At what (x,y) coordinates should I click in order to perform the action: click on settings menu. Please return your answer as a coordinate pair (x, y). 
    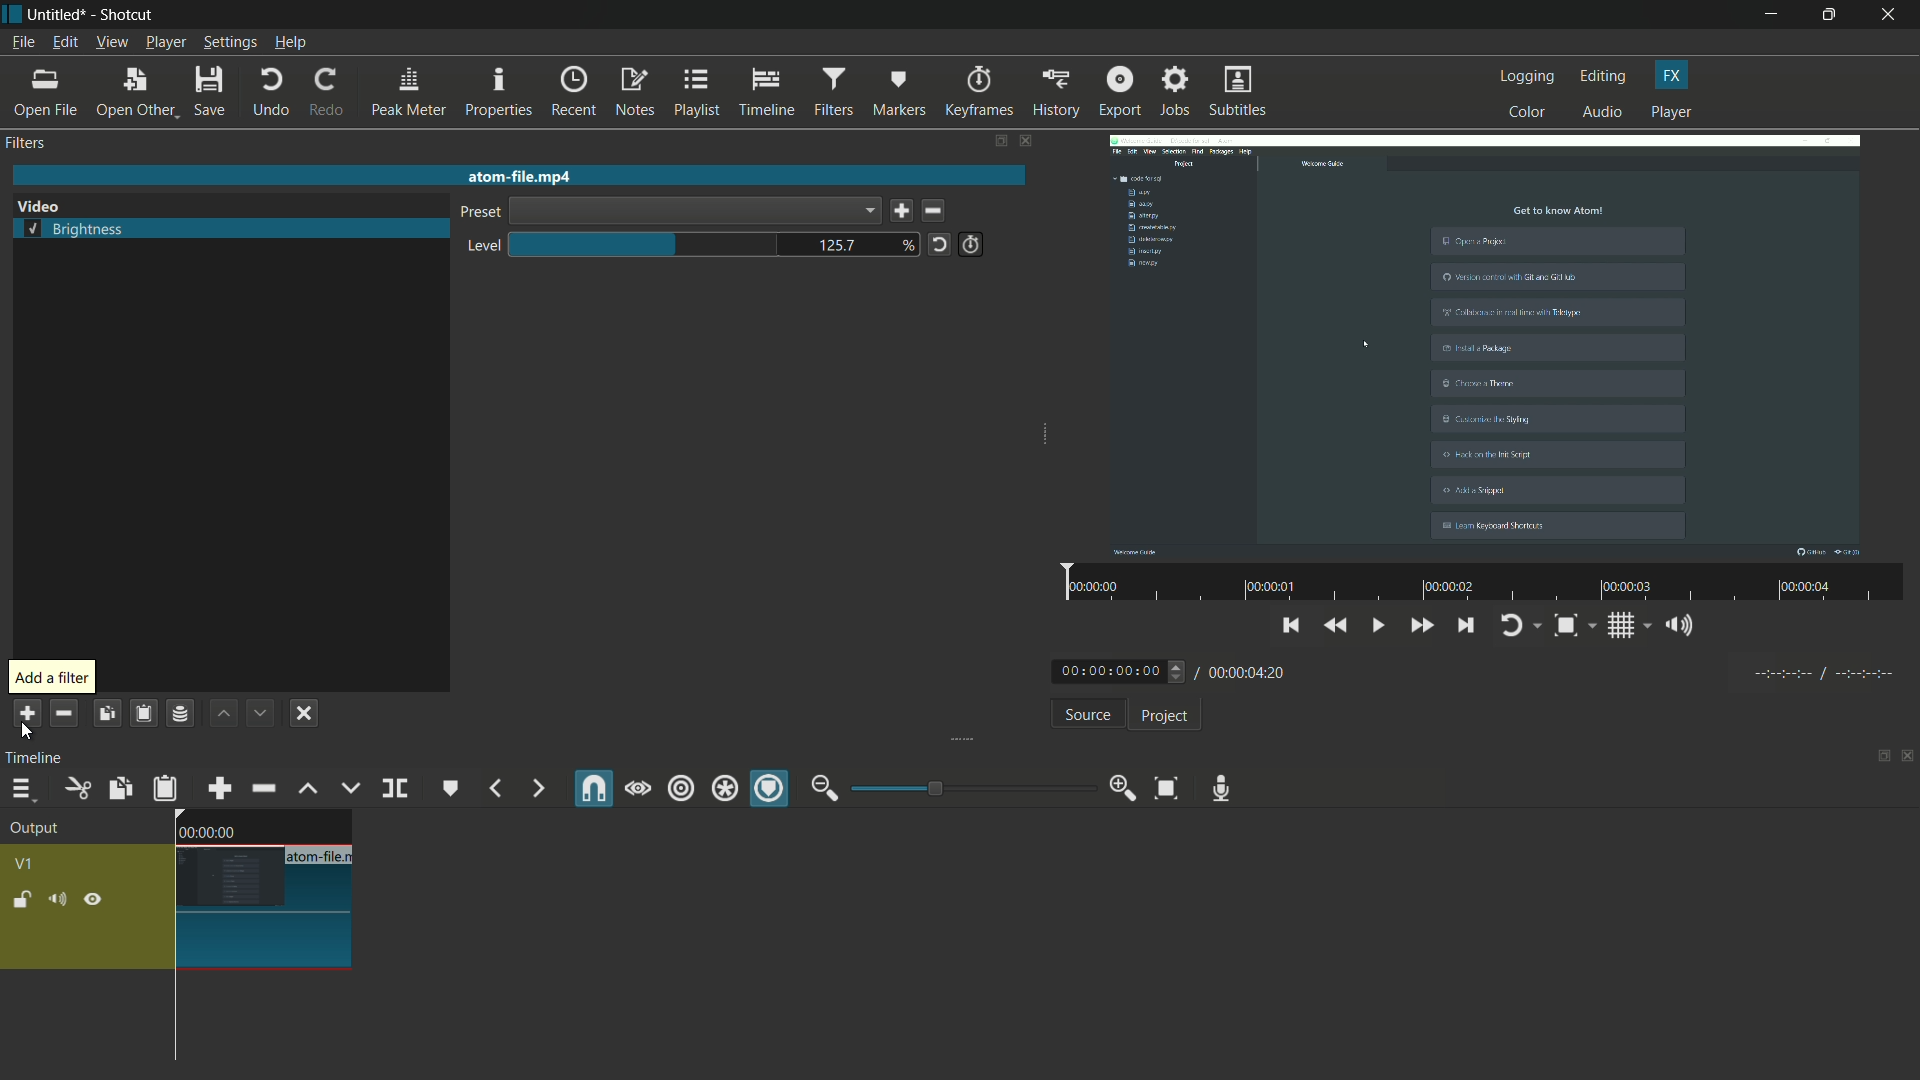
    Looking at the image, I should click on (231, 43).